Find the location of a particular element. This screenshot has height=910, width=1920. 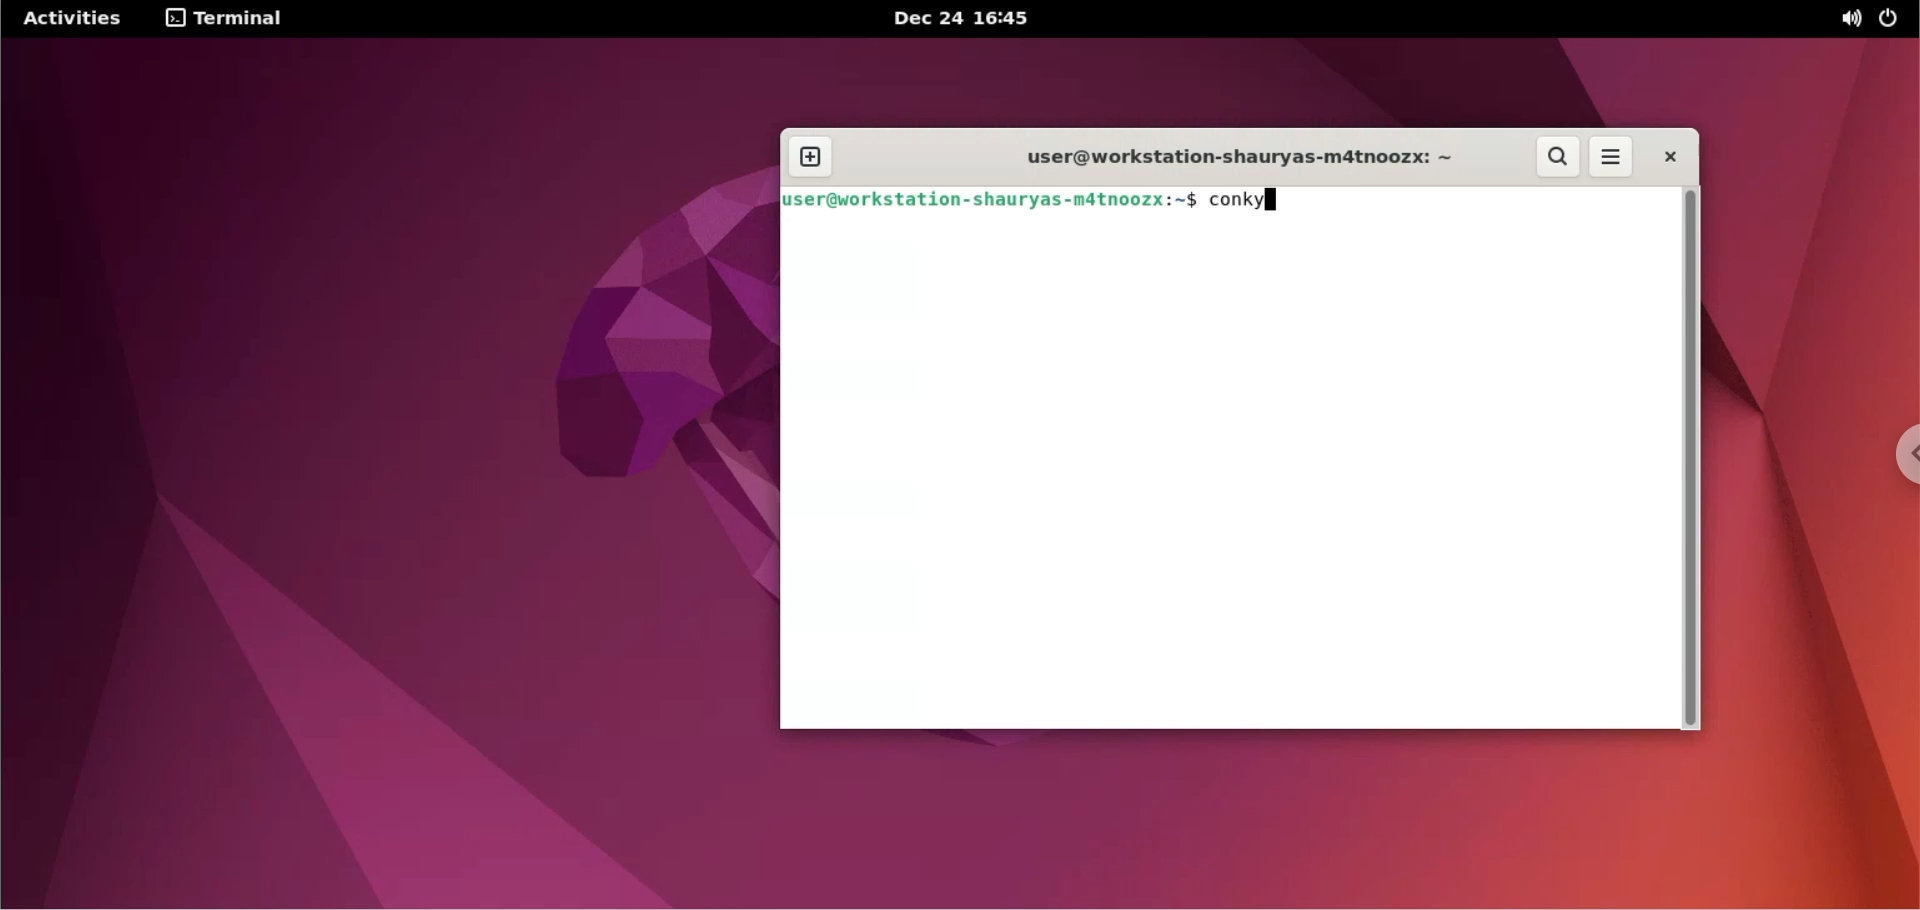

scrollbar is located at coordinates (1690, 457).